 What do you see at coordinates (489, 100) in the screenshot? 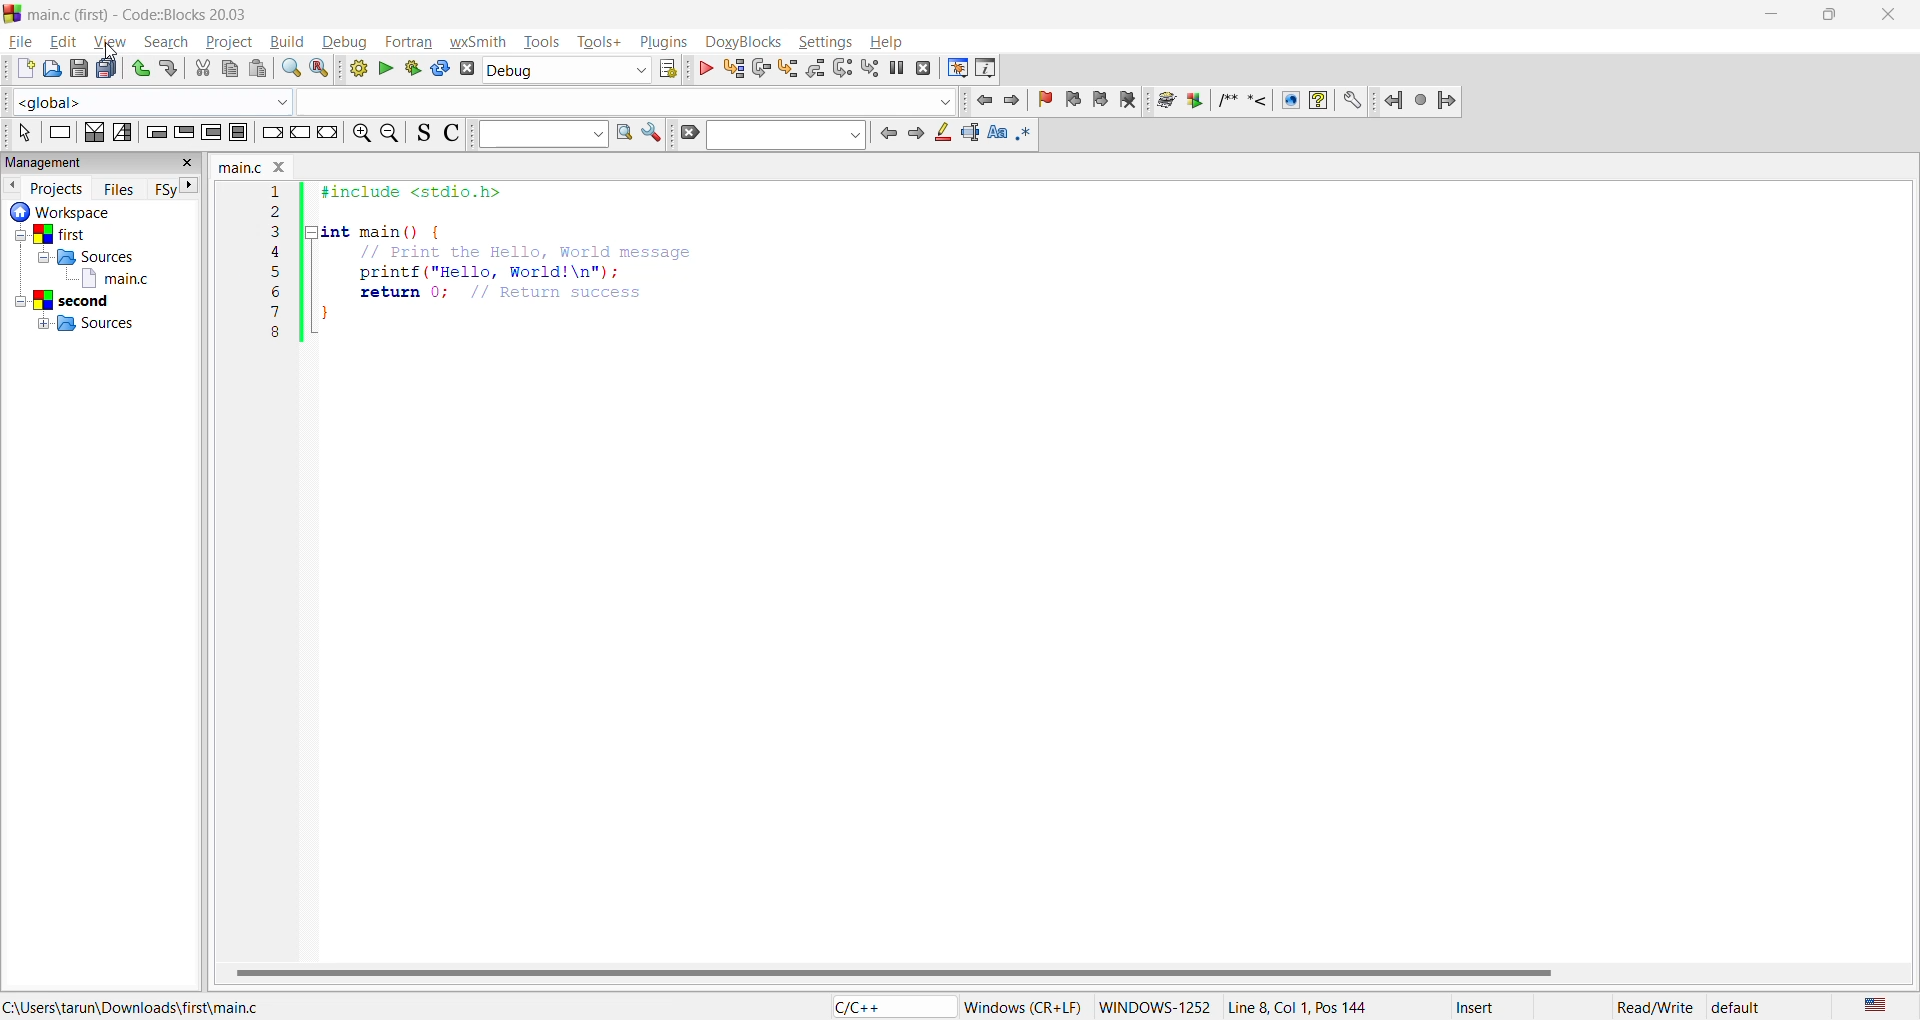
I see `code completion compiler` at bounding box center [489, 100].